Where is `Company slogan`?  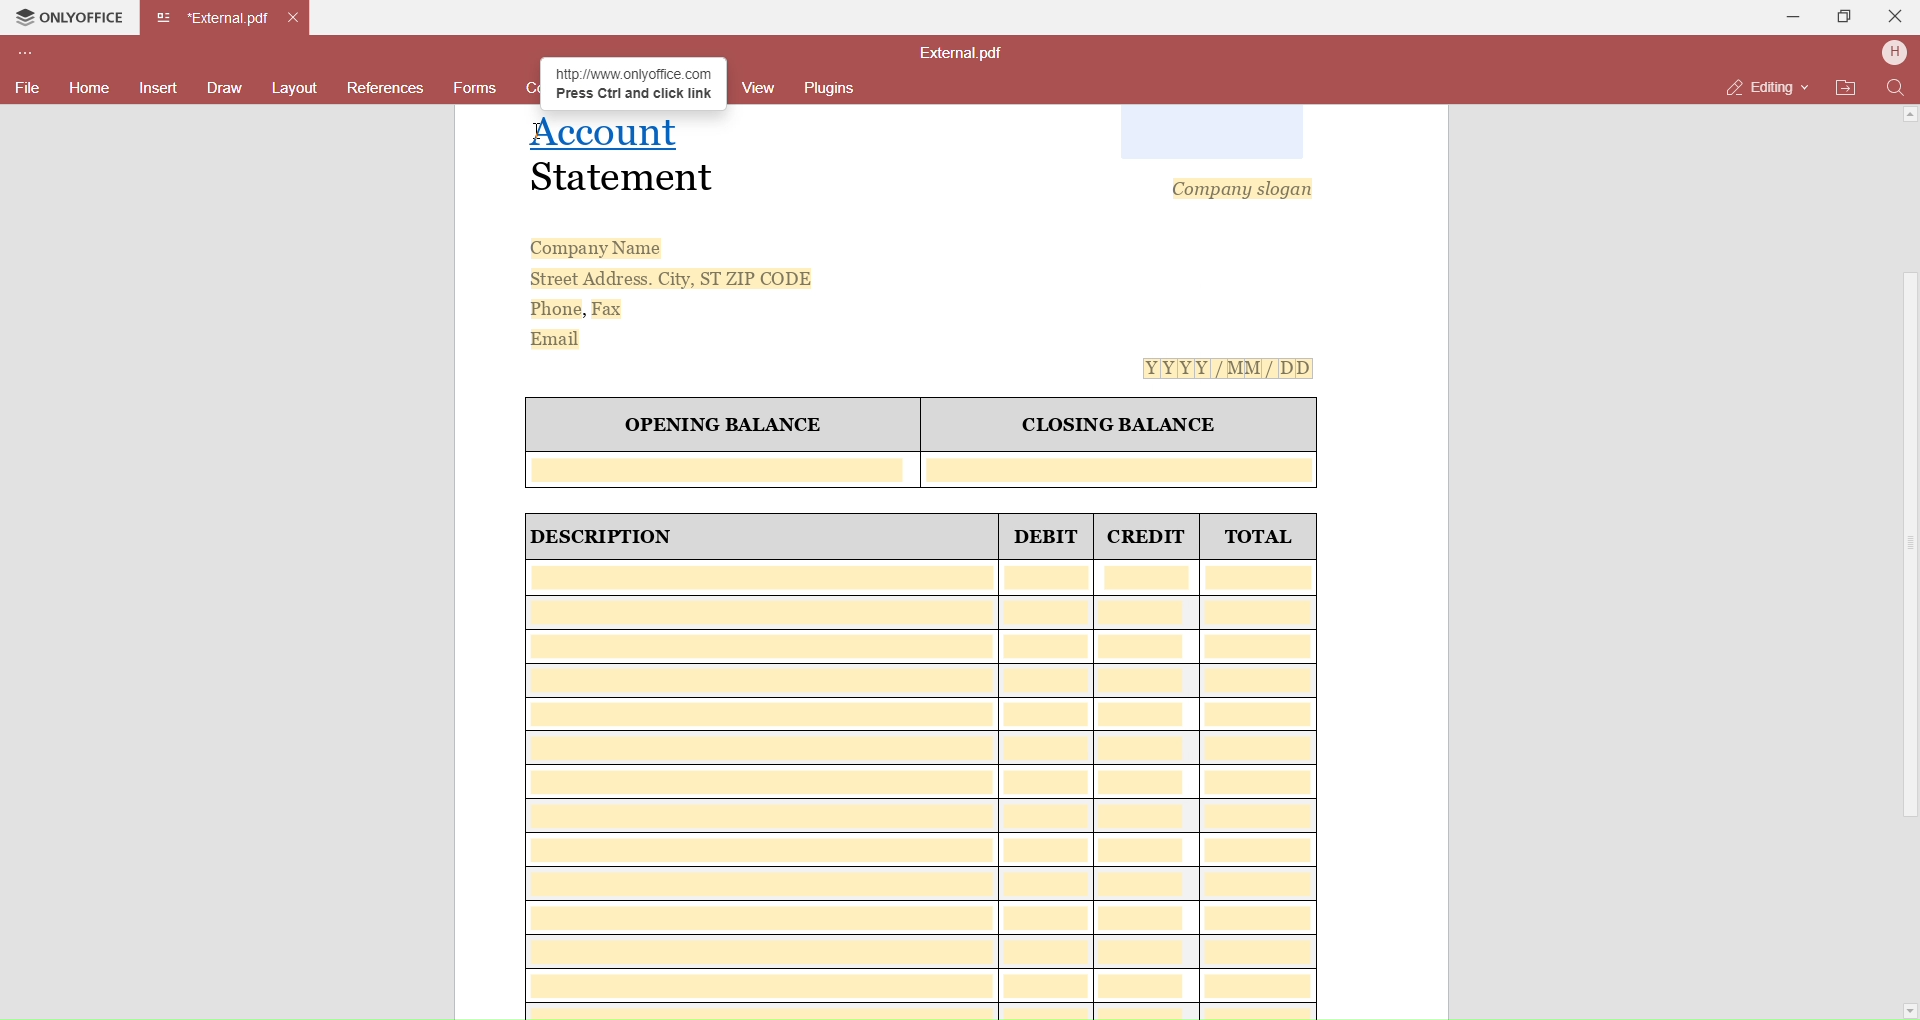
Company slogan is located at coordinates (1244, 187).